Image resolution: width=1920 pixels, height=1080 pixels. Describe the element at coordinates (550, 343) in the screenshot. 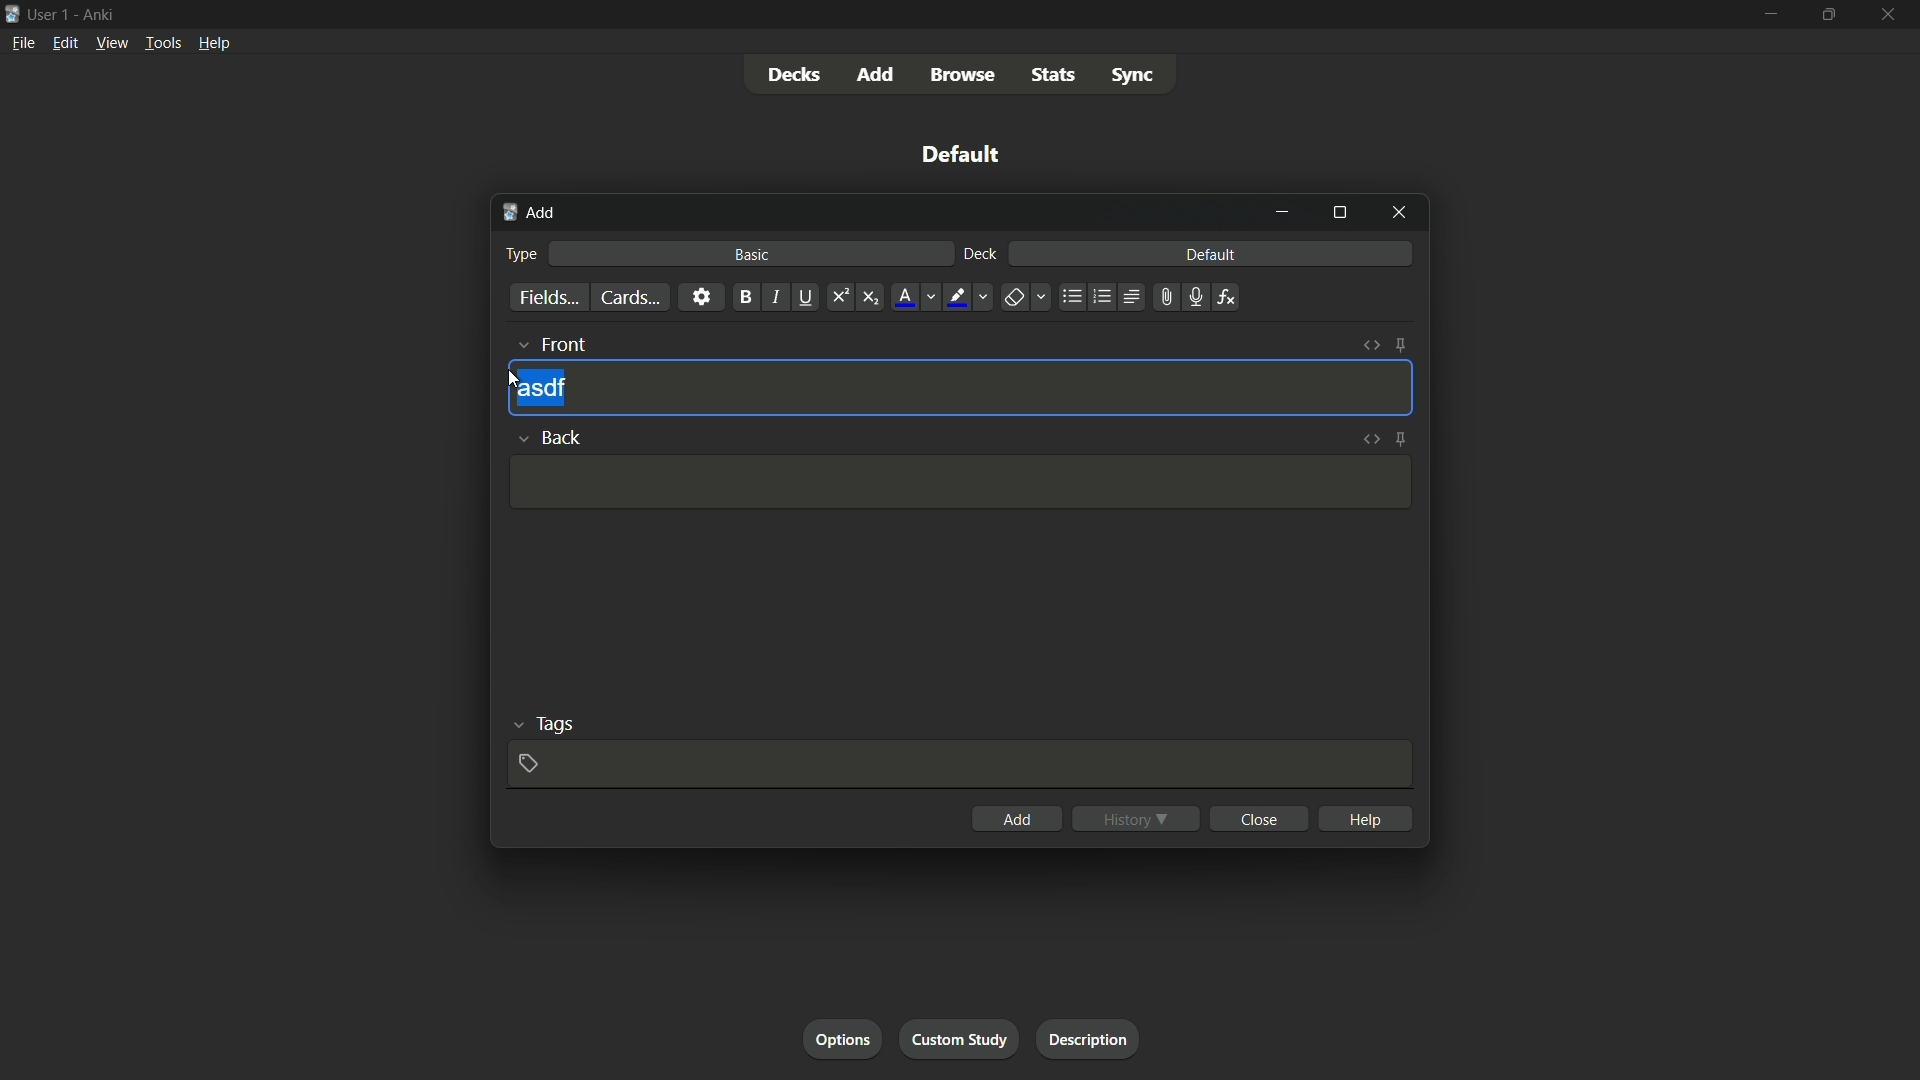

I see `front` at that location.